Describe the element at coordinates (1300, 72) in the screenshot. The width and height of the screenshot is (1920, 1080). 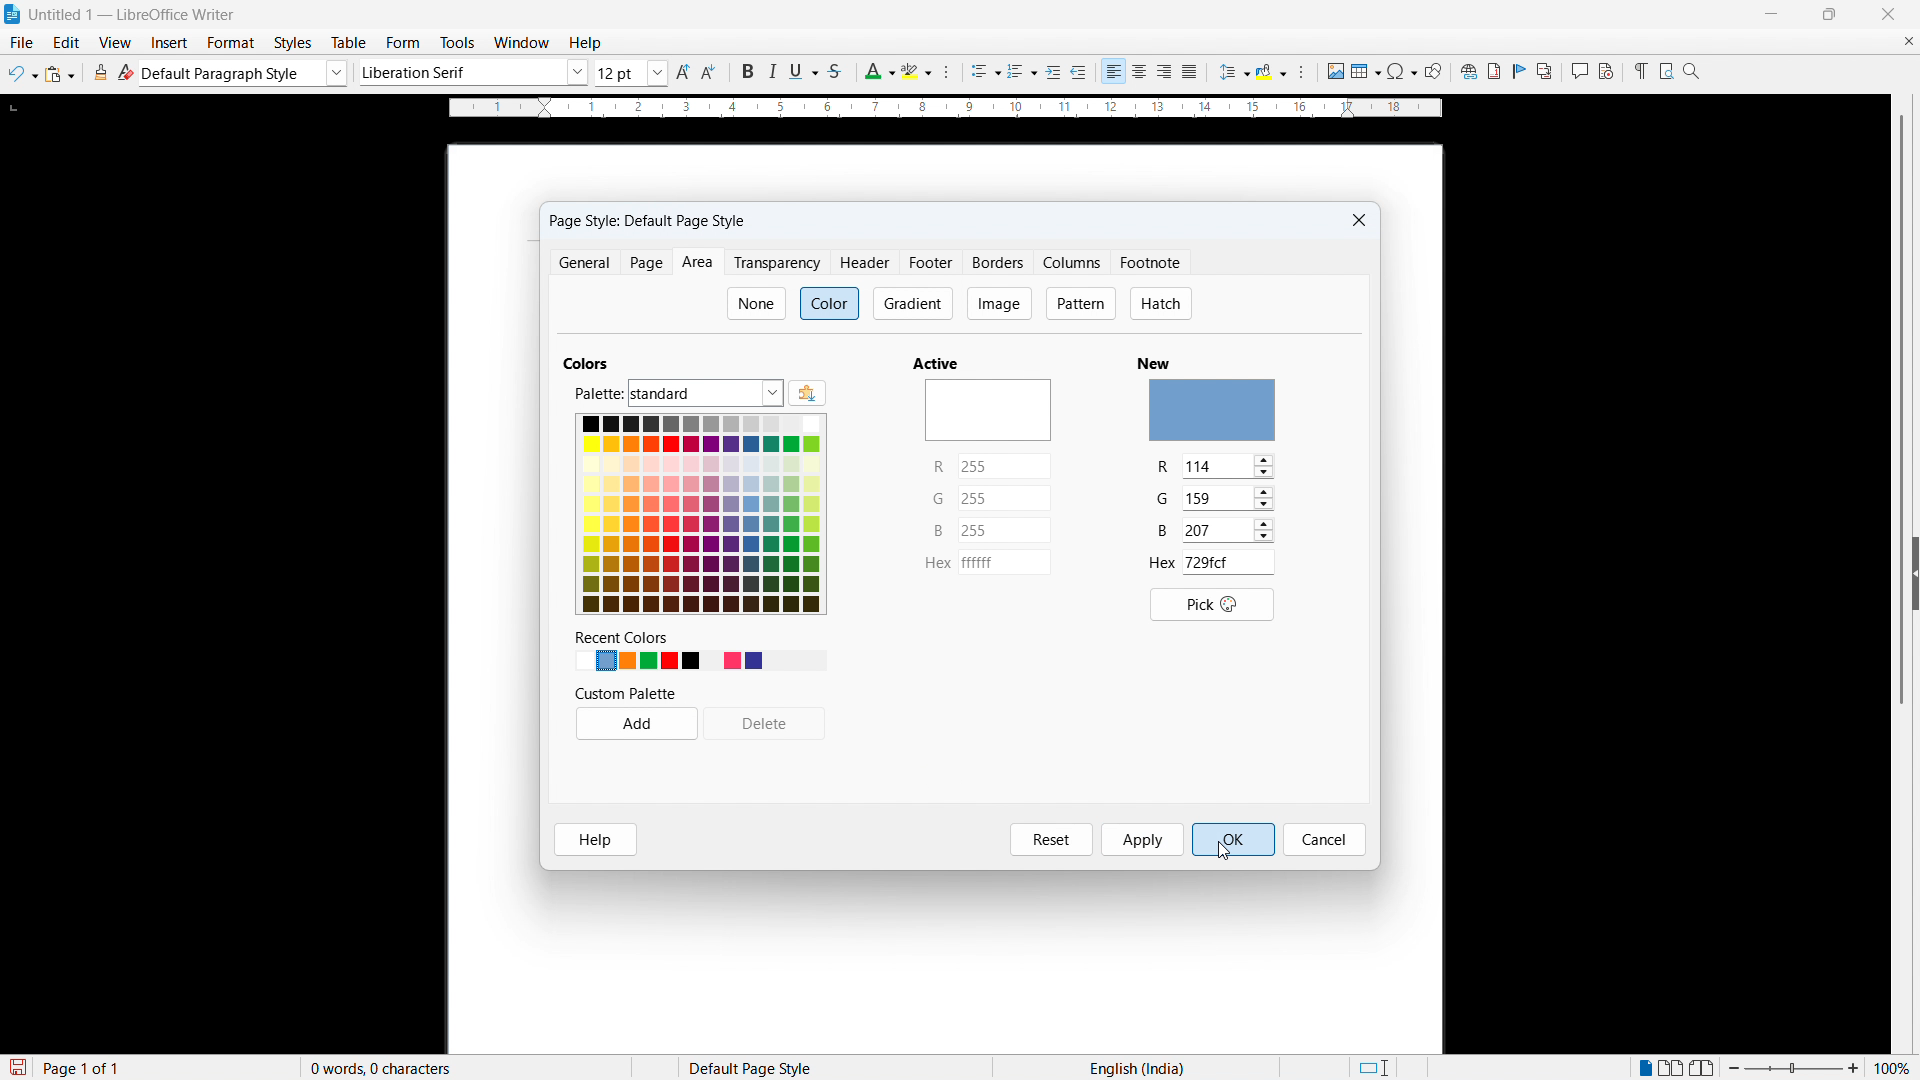
I see `Paragraph ` at that location.